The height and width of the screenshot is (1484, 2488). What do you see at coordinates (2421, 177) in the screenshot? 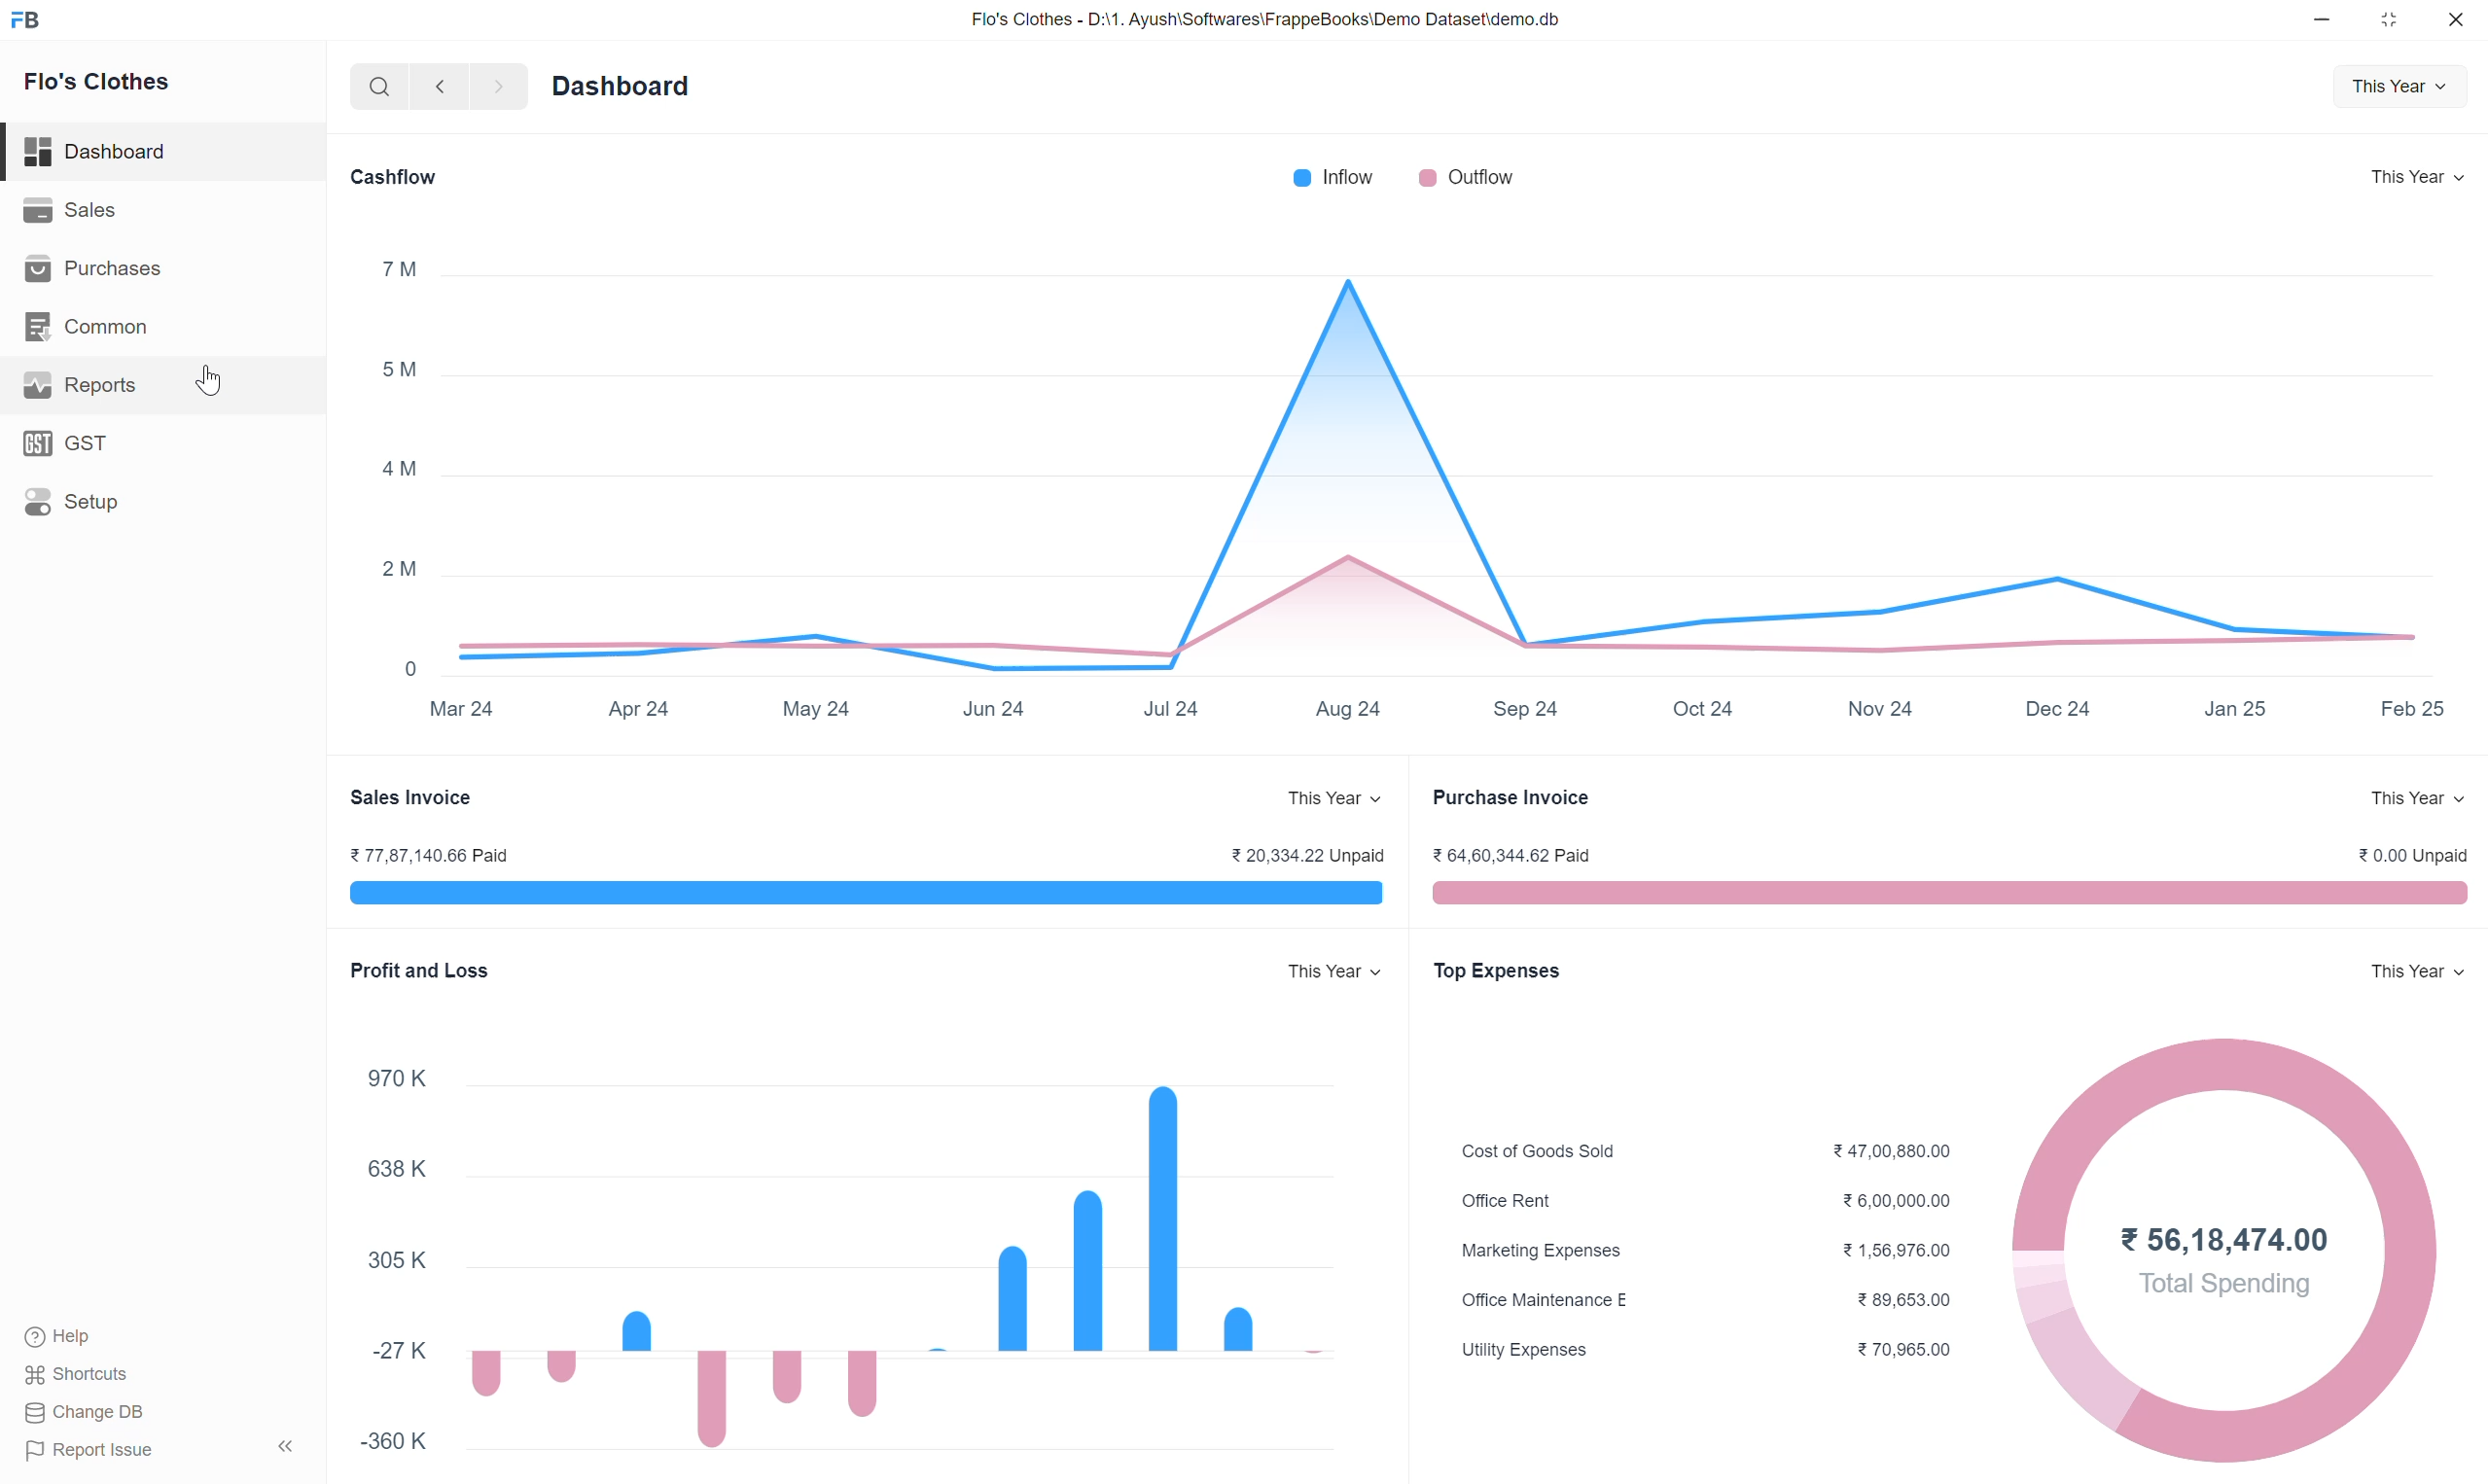
I see `this year` at bounding box center [2421, 177].